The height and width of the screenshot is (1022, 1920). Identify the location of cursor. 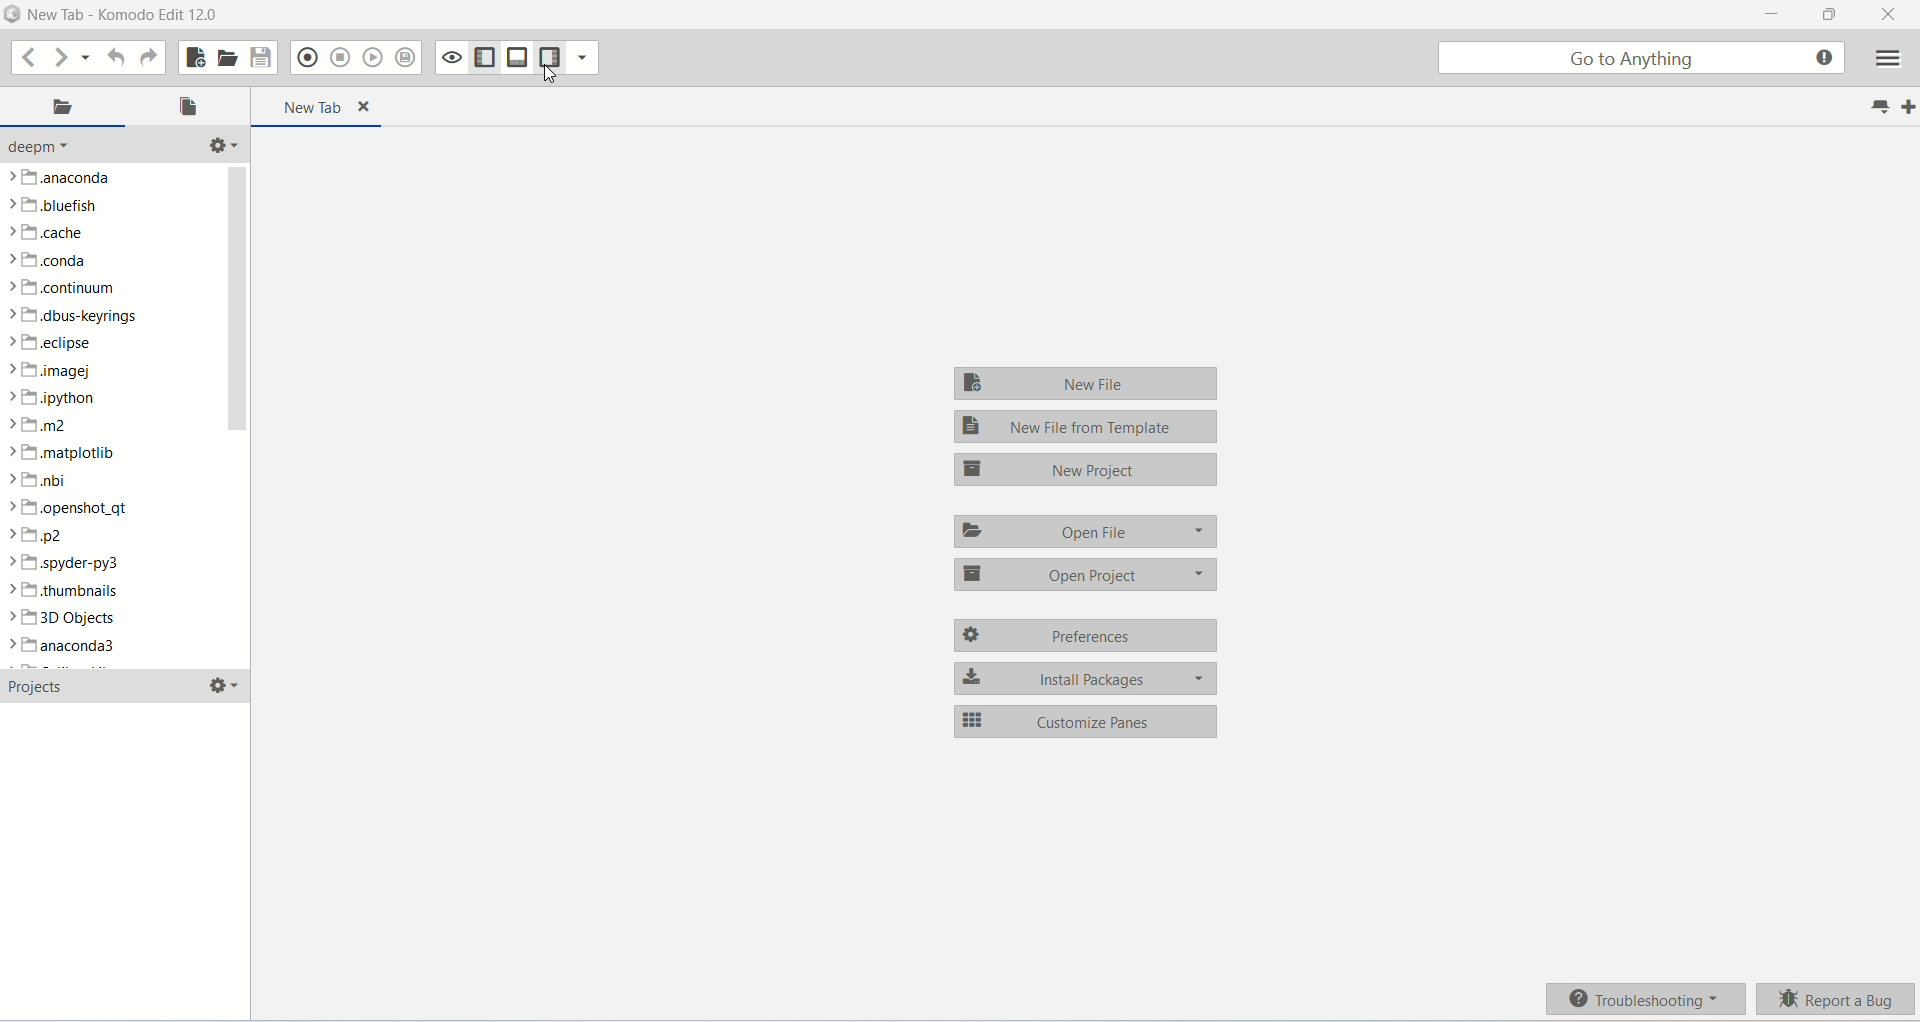
(551, 74).